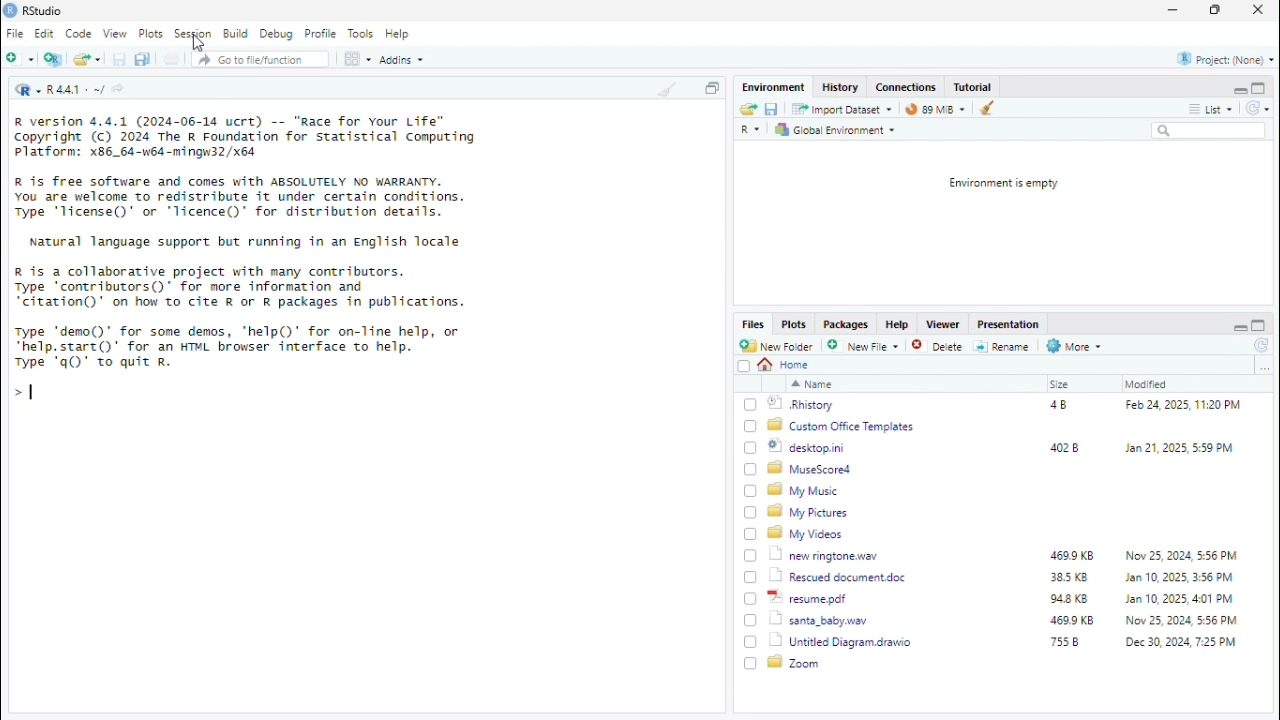 This screenshot has width=1280, height=720. I want to click on Profile, so click(323, 34).